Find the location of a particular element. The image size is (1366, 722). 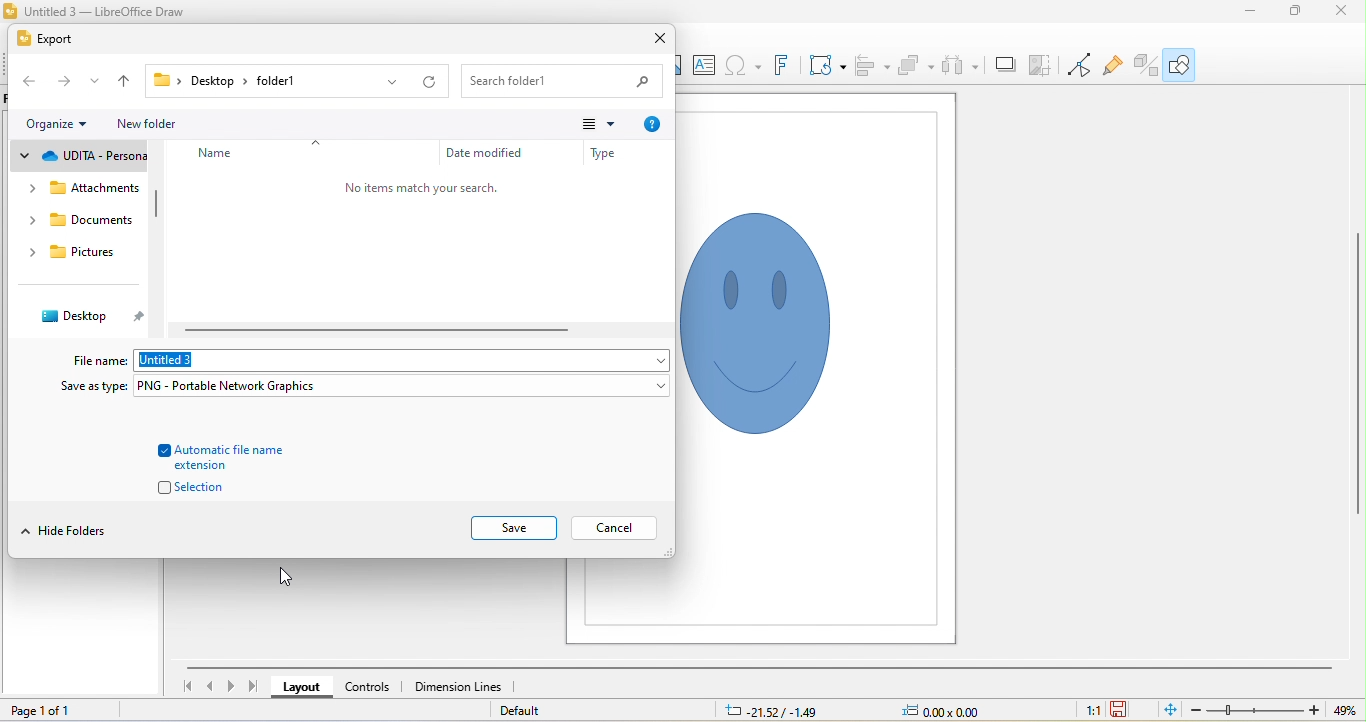

up to previous is located at coordinates (126, 80).